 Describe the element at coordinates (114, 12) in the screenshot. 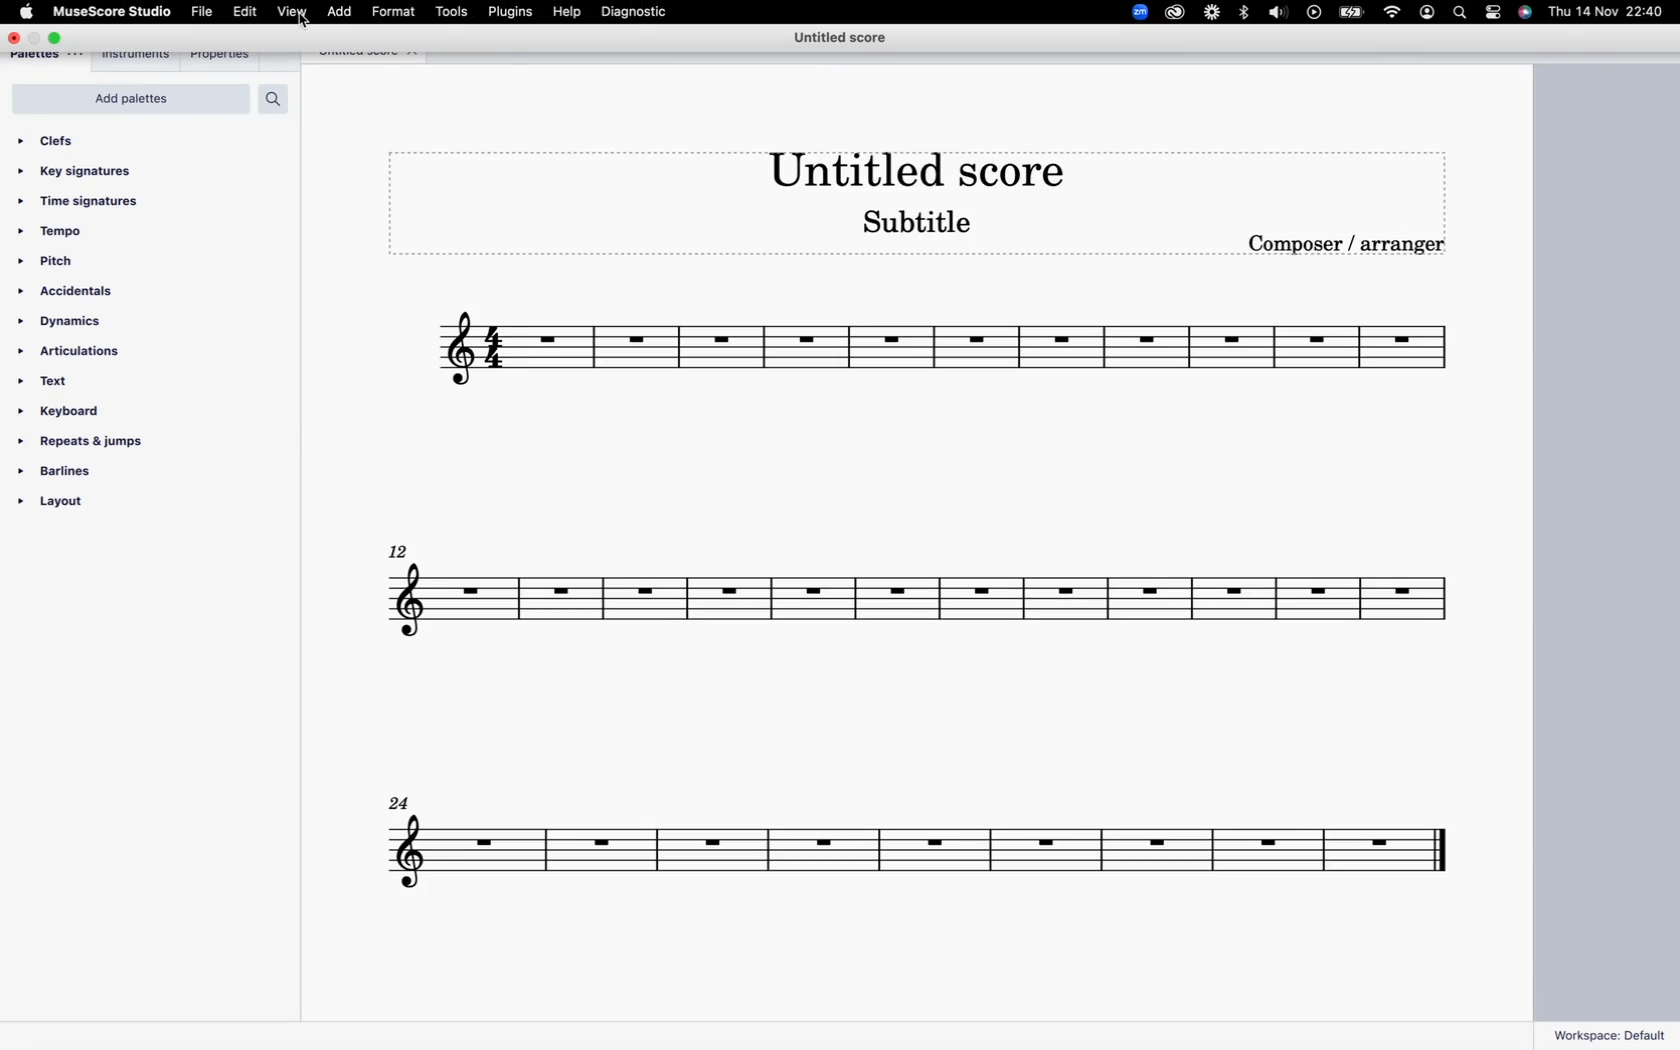

I see `musescore studio` at that location.